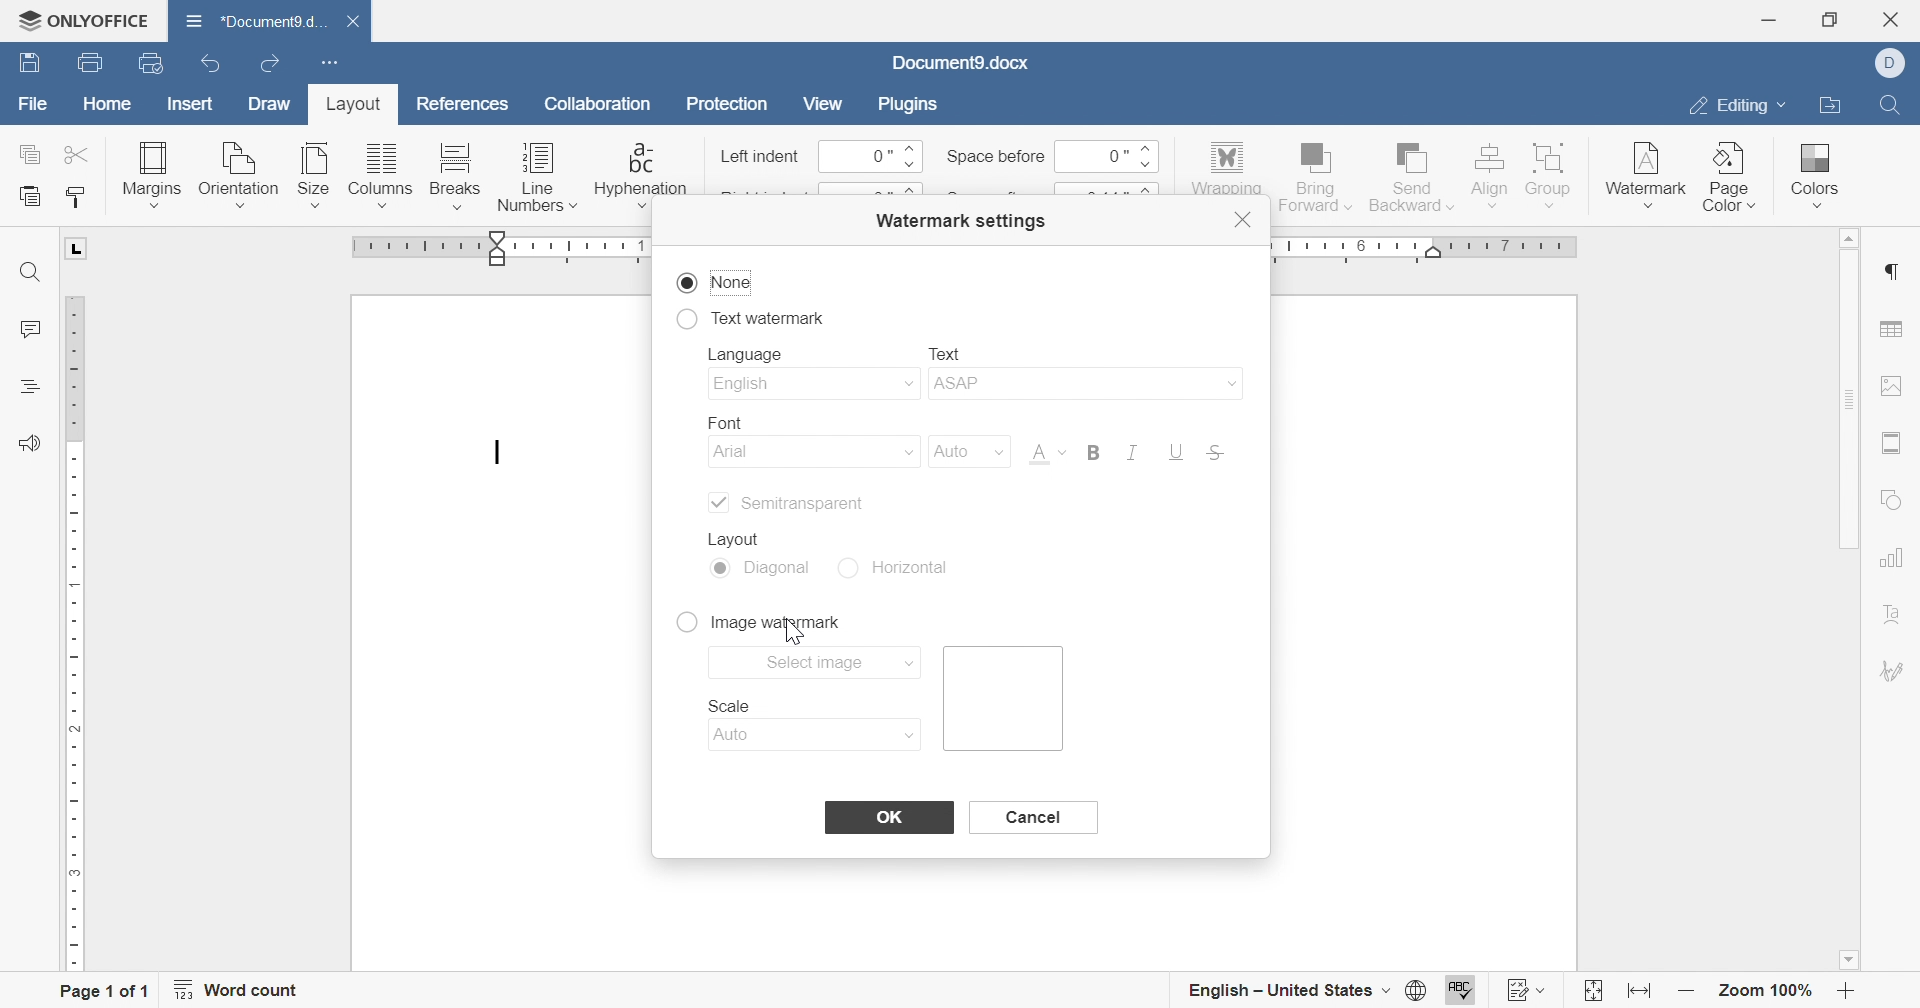  Describe the element at coordinates (995, 156) in the screenshot. I see `space before` at that location.